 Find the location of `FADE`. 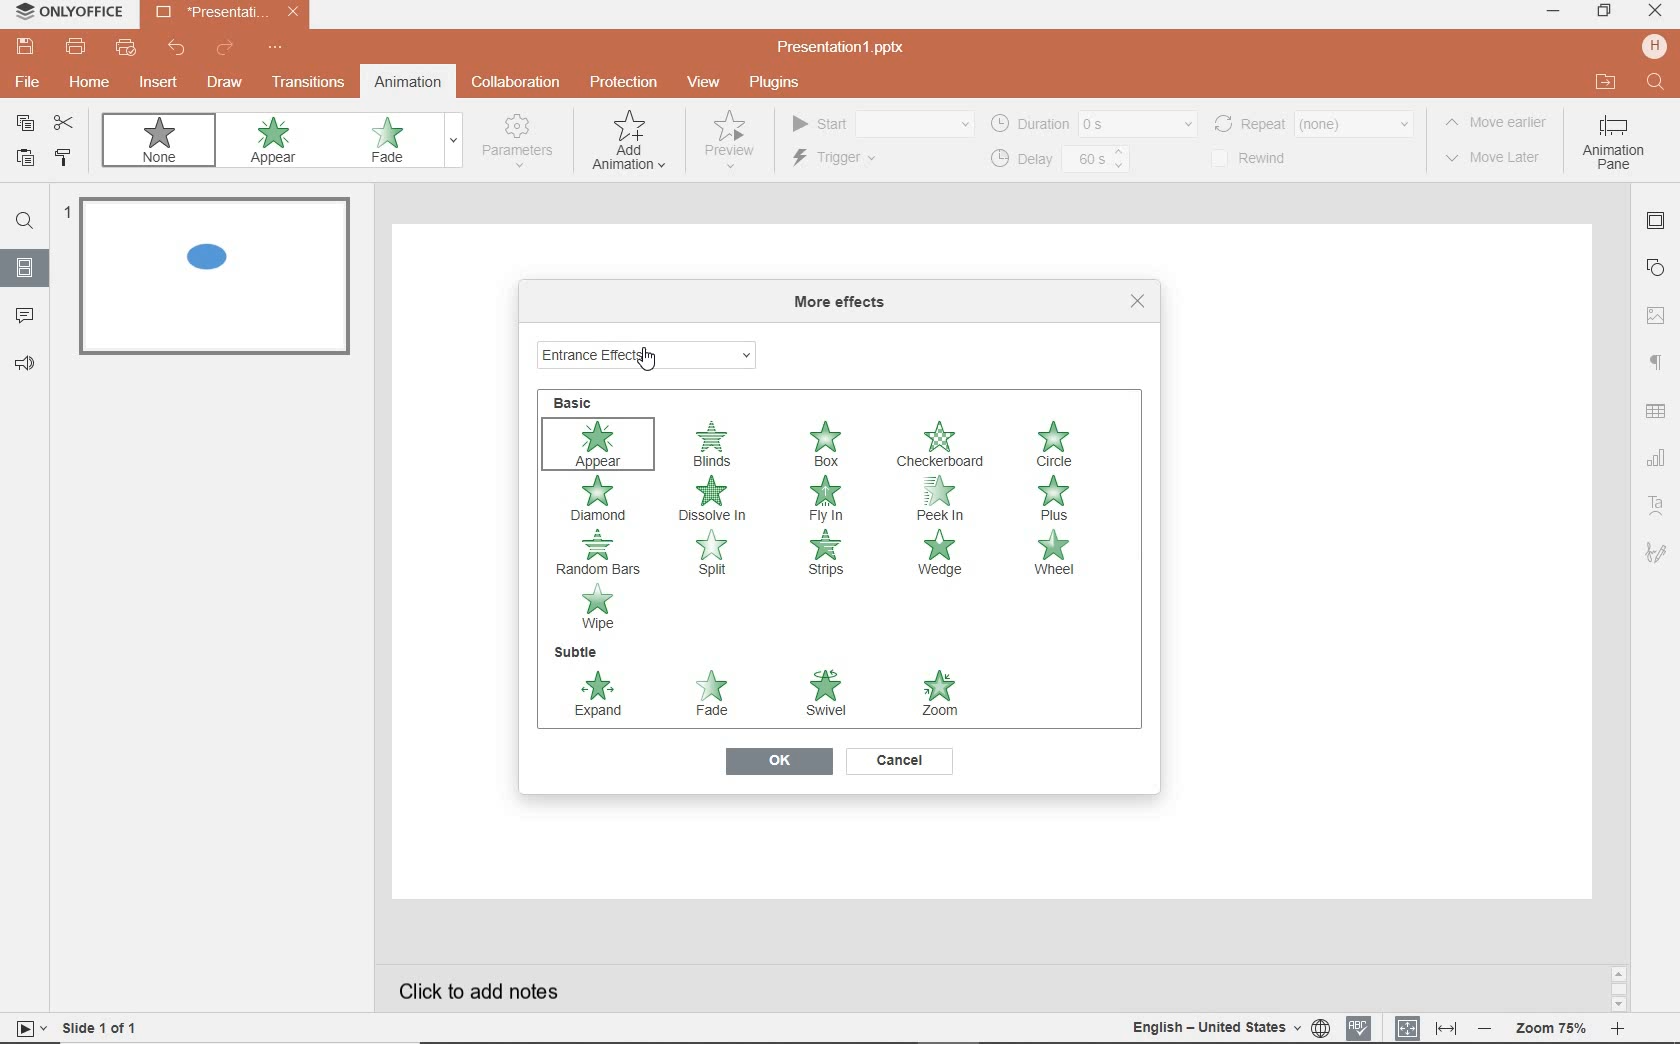

FADE is located at coordinates (717, 696).